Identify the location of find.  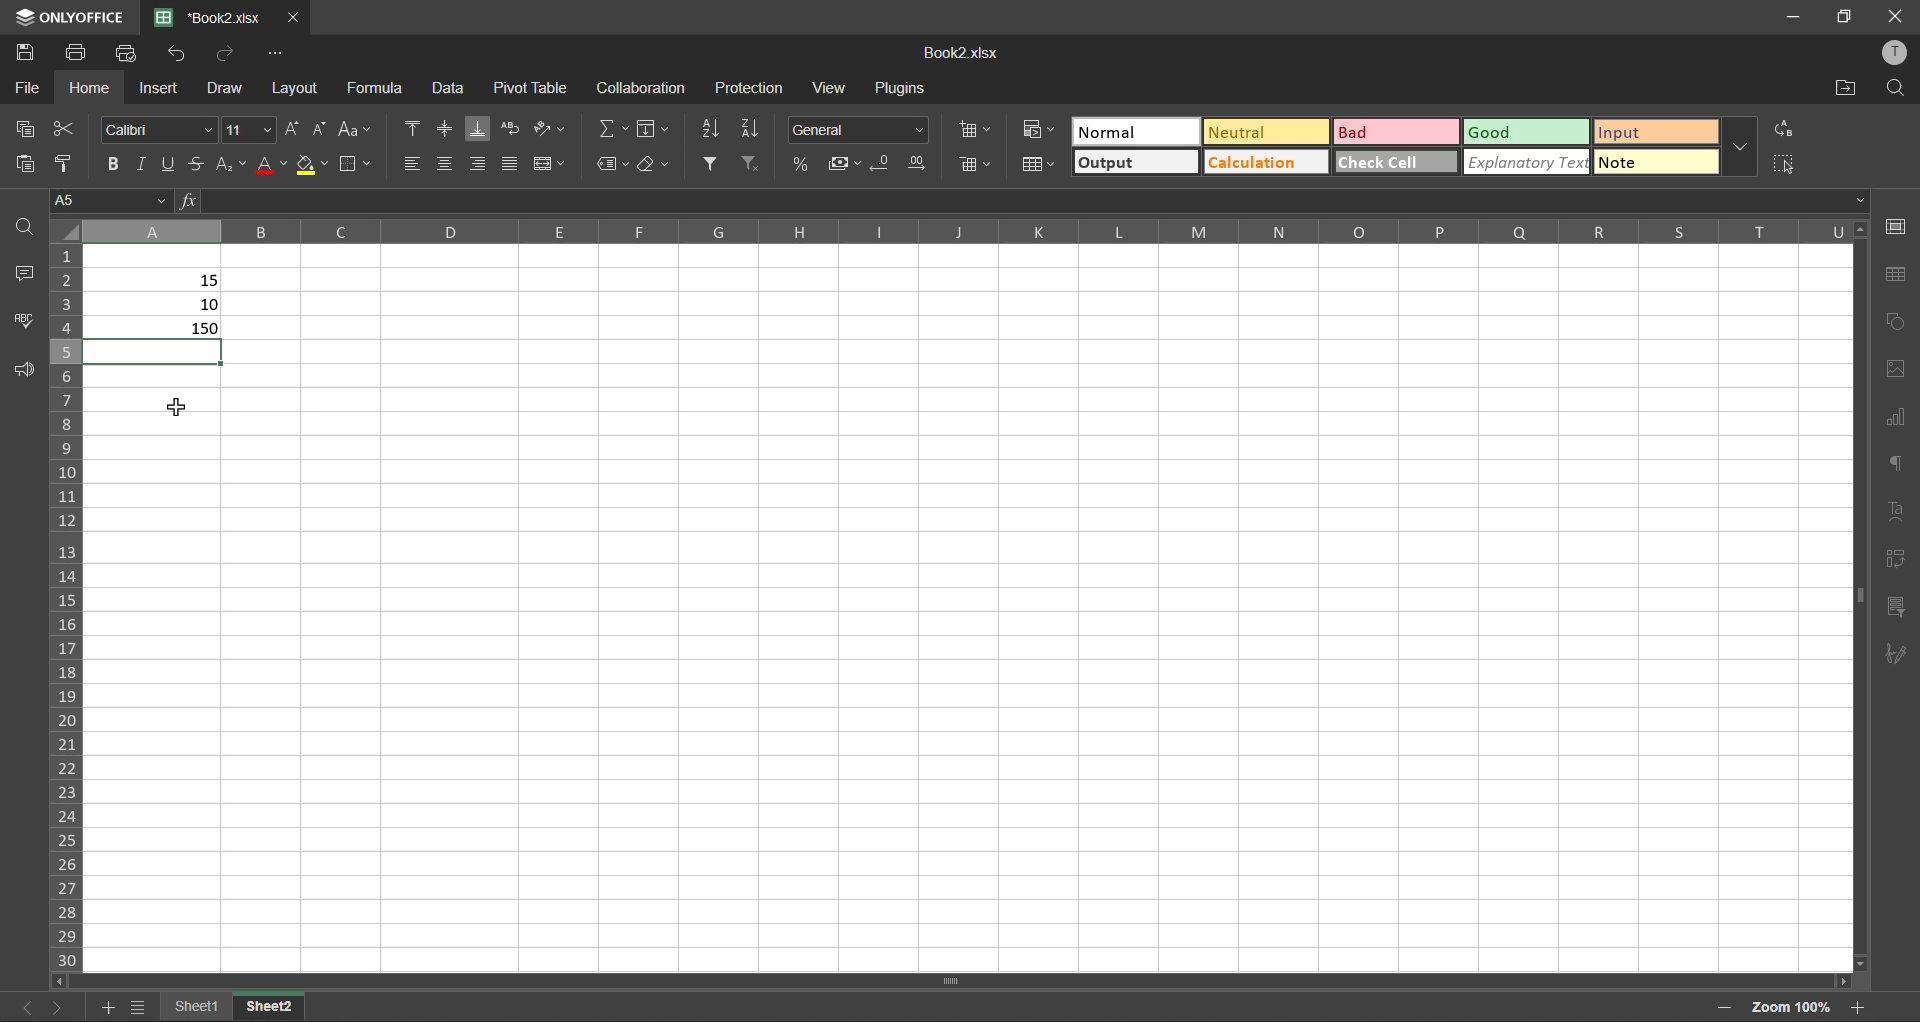
(1896, 86).